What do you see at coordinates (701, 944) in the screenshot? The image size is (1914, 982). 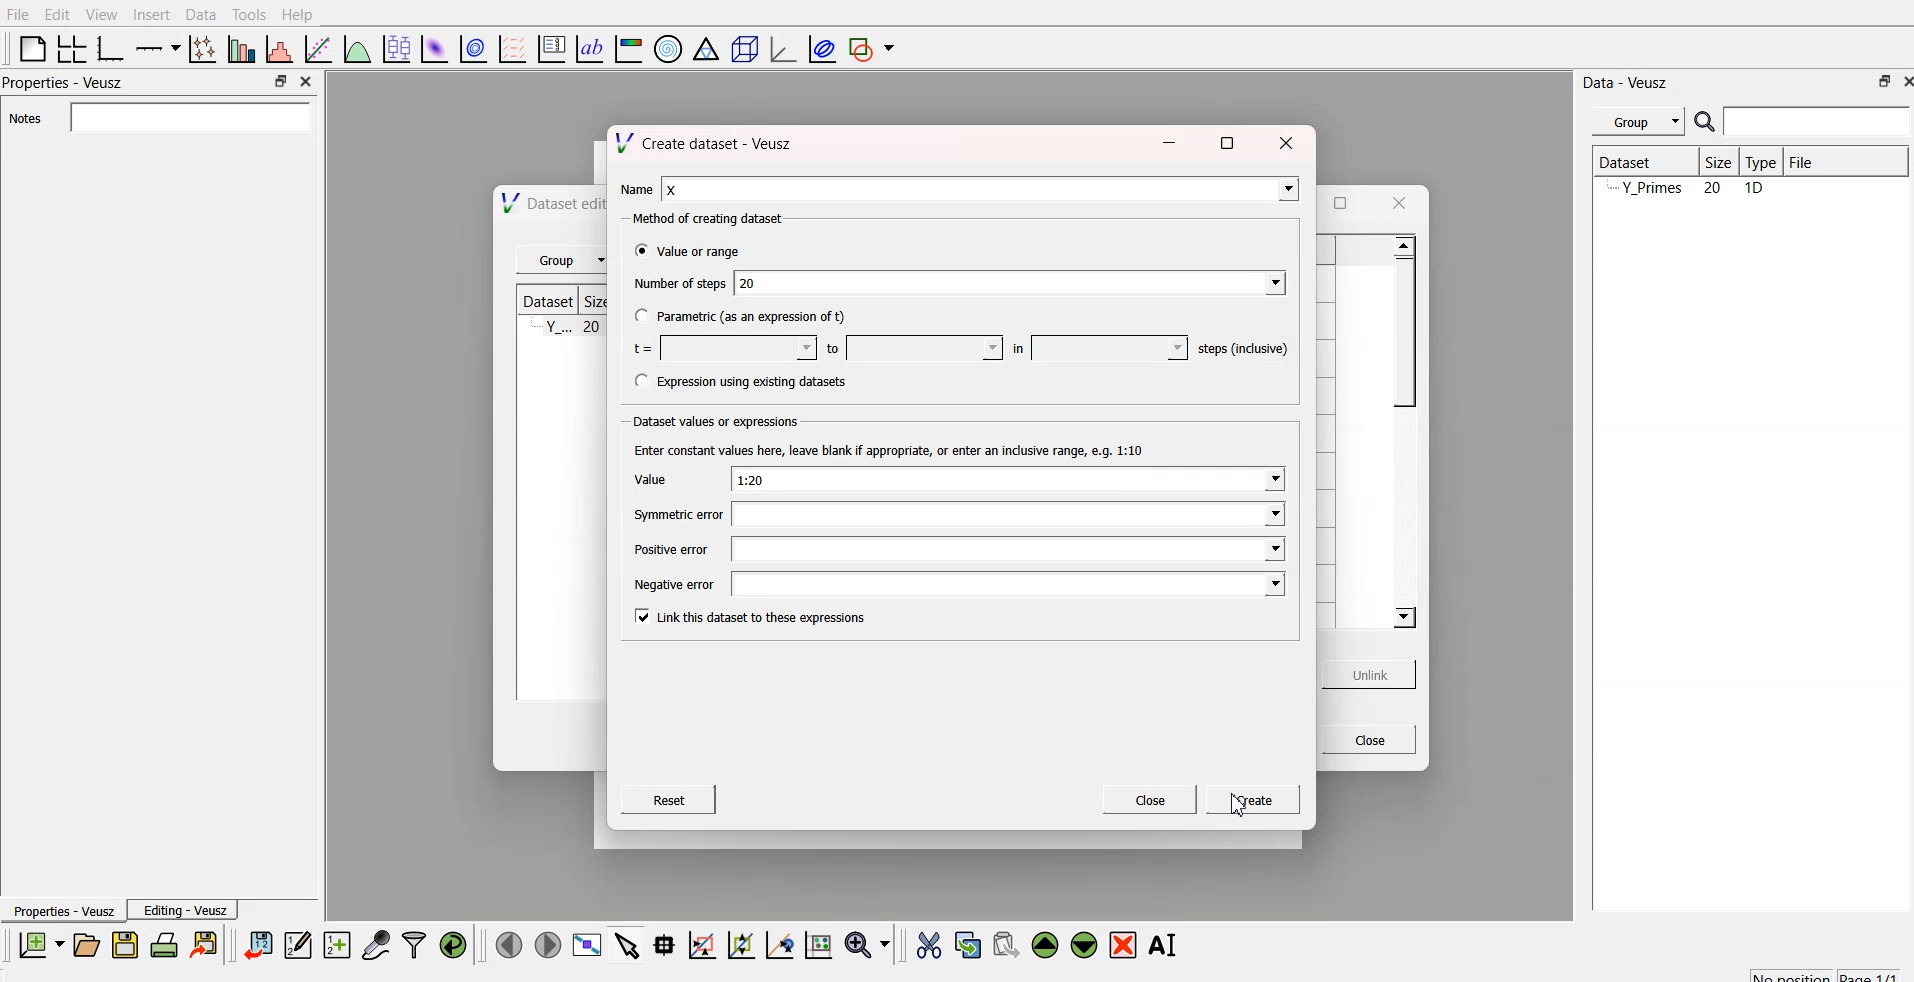 I see `draw rectangle to zoom` at bounding box center [701, 944].